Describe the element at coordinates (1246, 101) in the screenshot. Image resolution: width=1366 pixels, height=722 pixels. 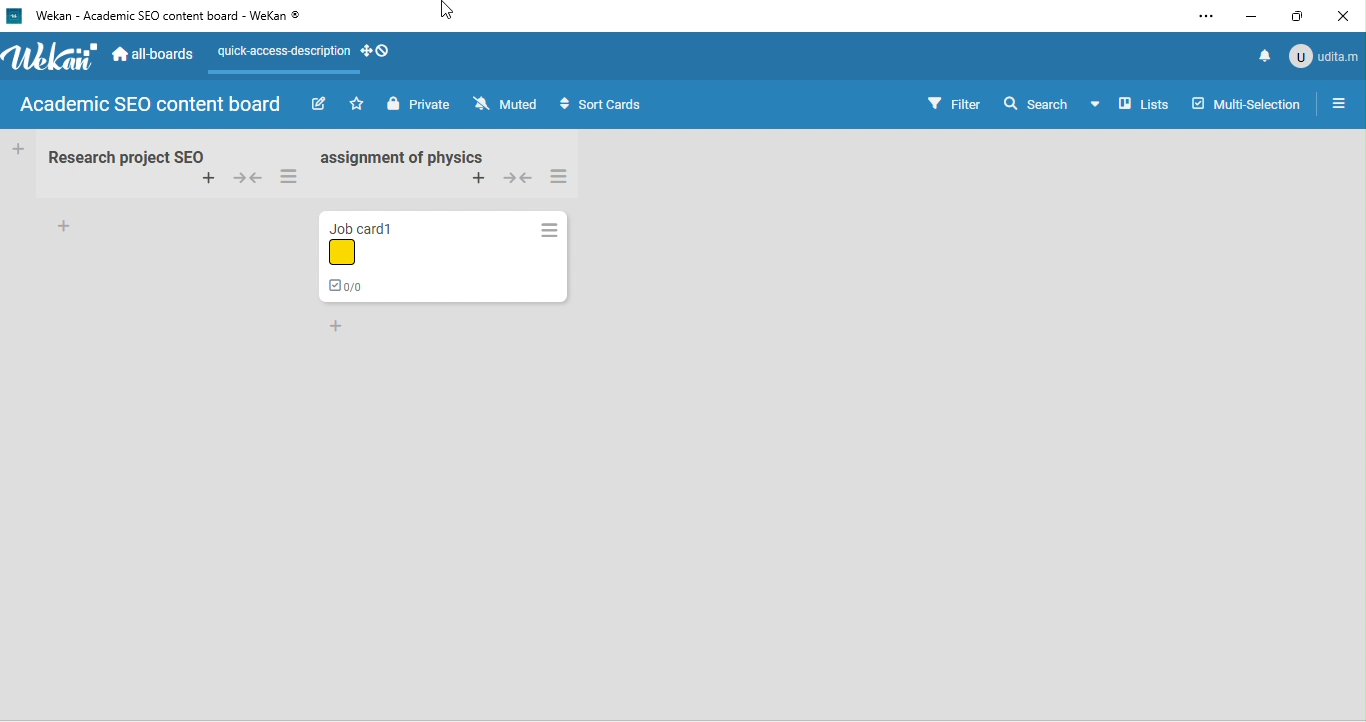
I see `multi-selection` at that location.